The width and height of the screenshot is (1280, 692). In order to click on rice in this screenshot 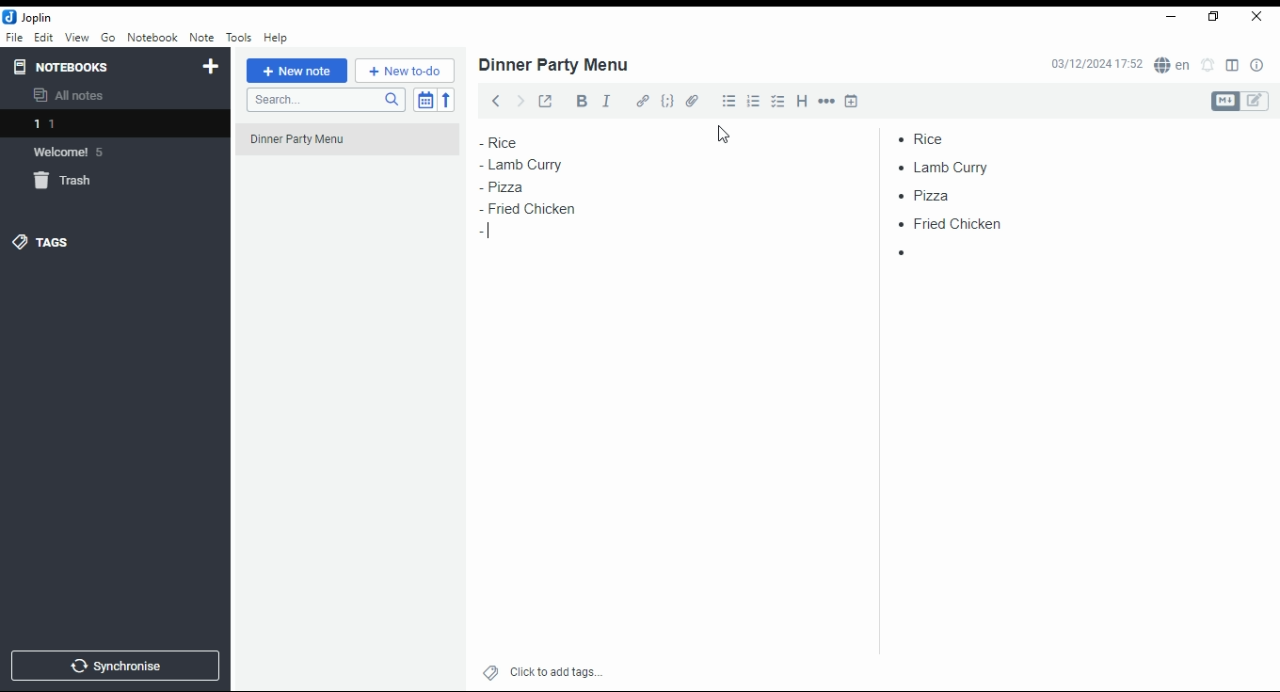, I will do `click(946, 136)`.